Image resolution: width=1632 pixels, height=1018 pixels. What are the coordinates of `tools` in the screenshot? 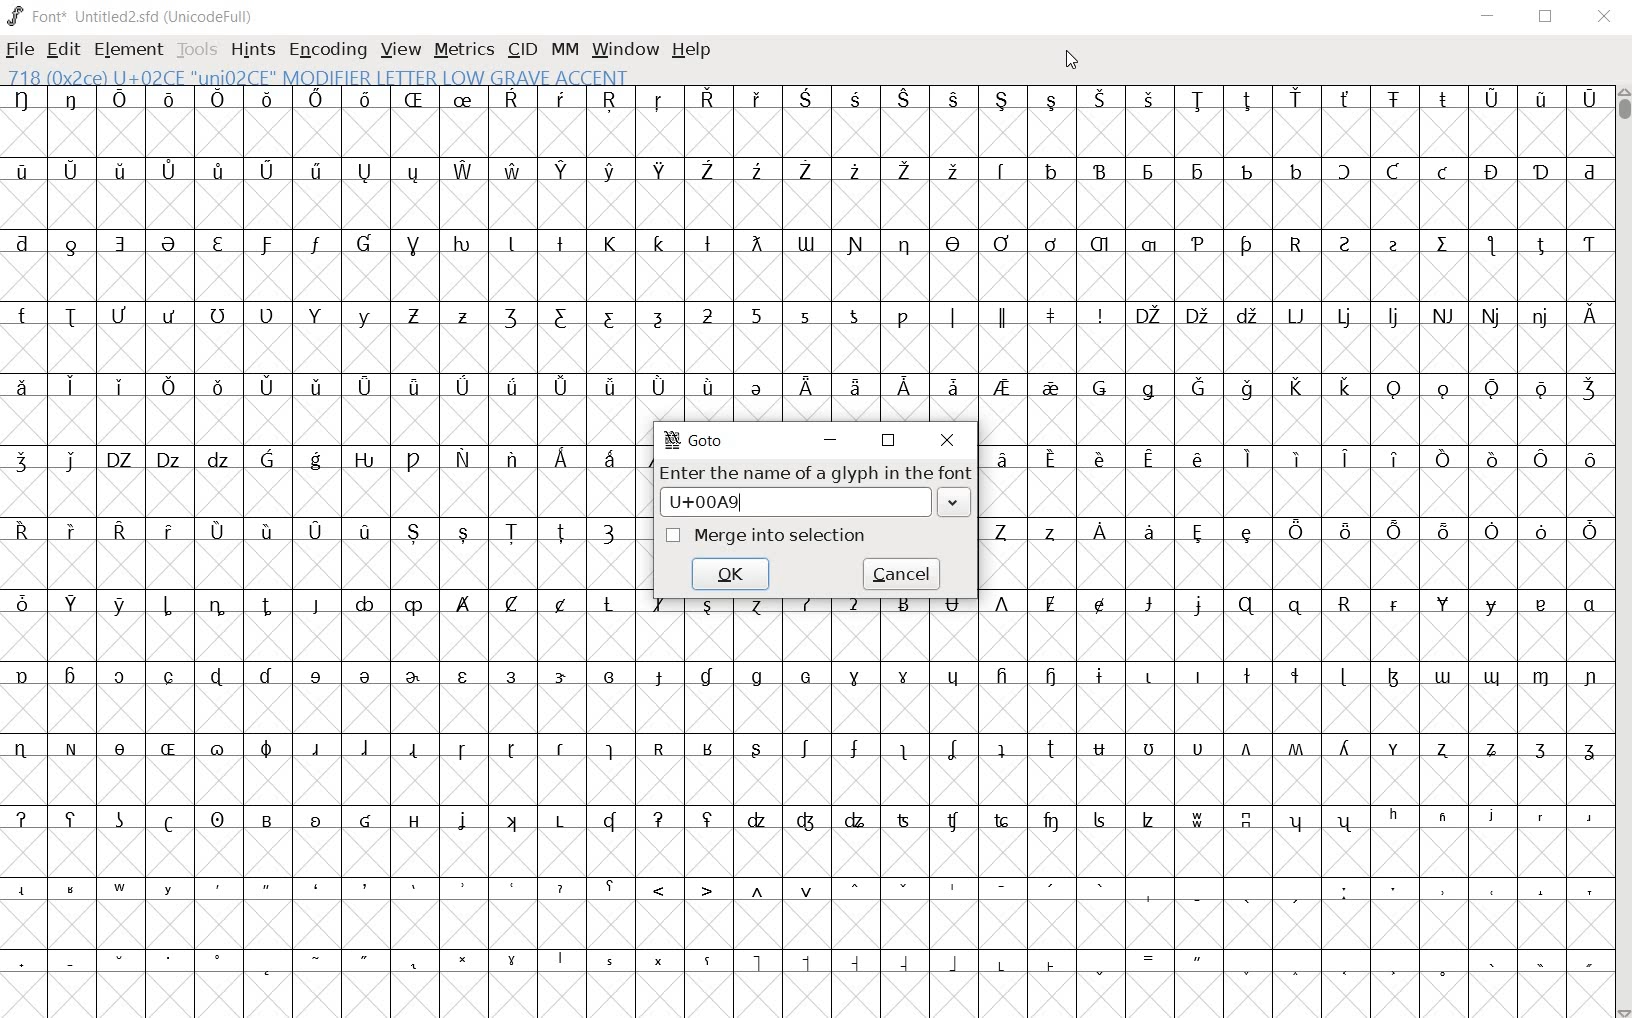 It's located at (199, 52).